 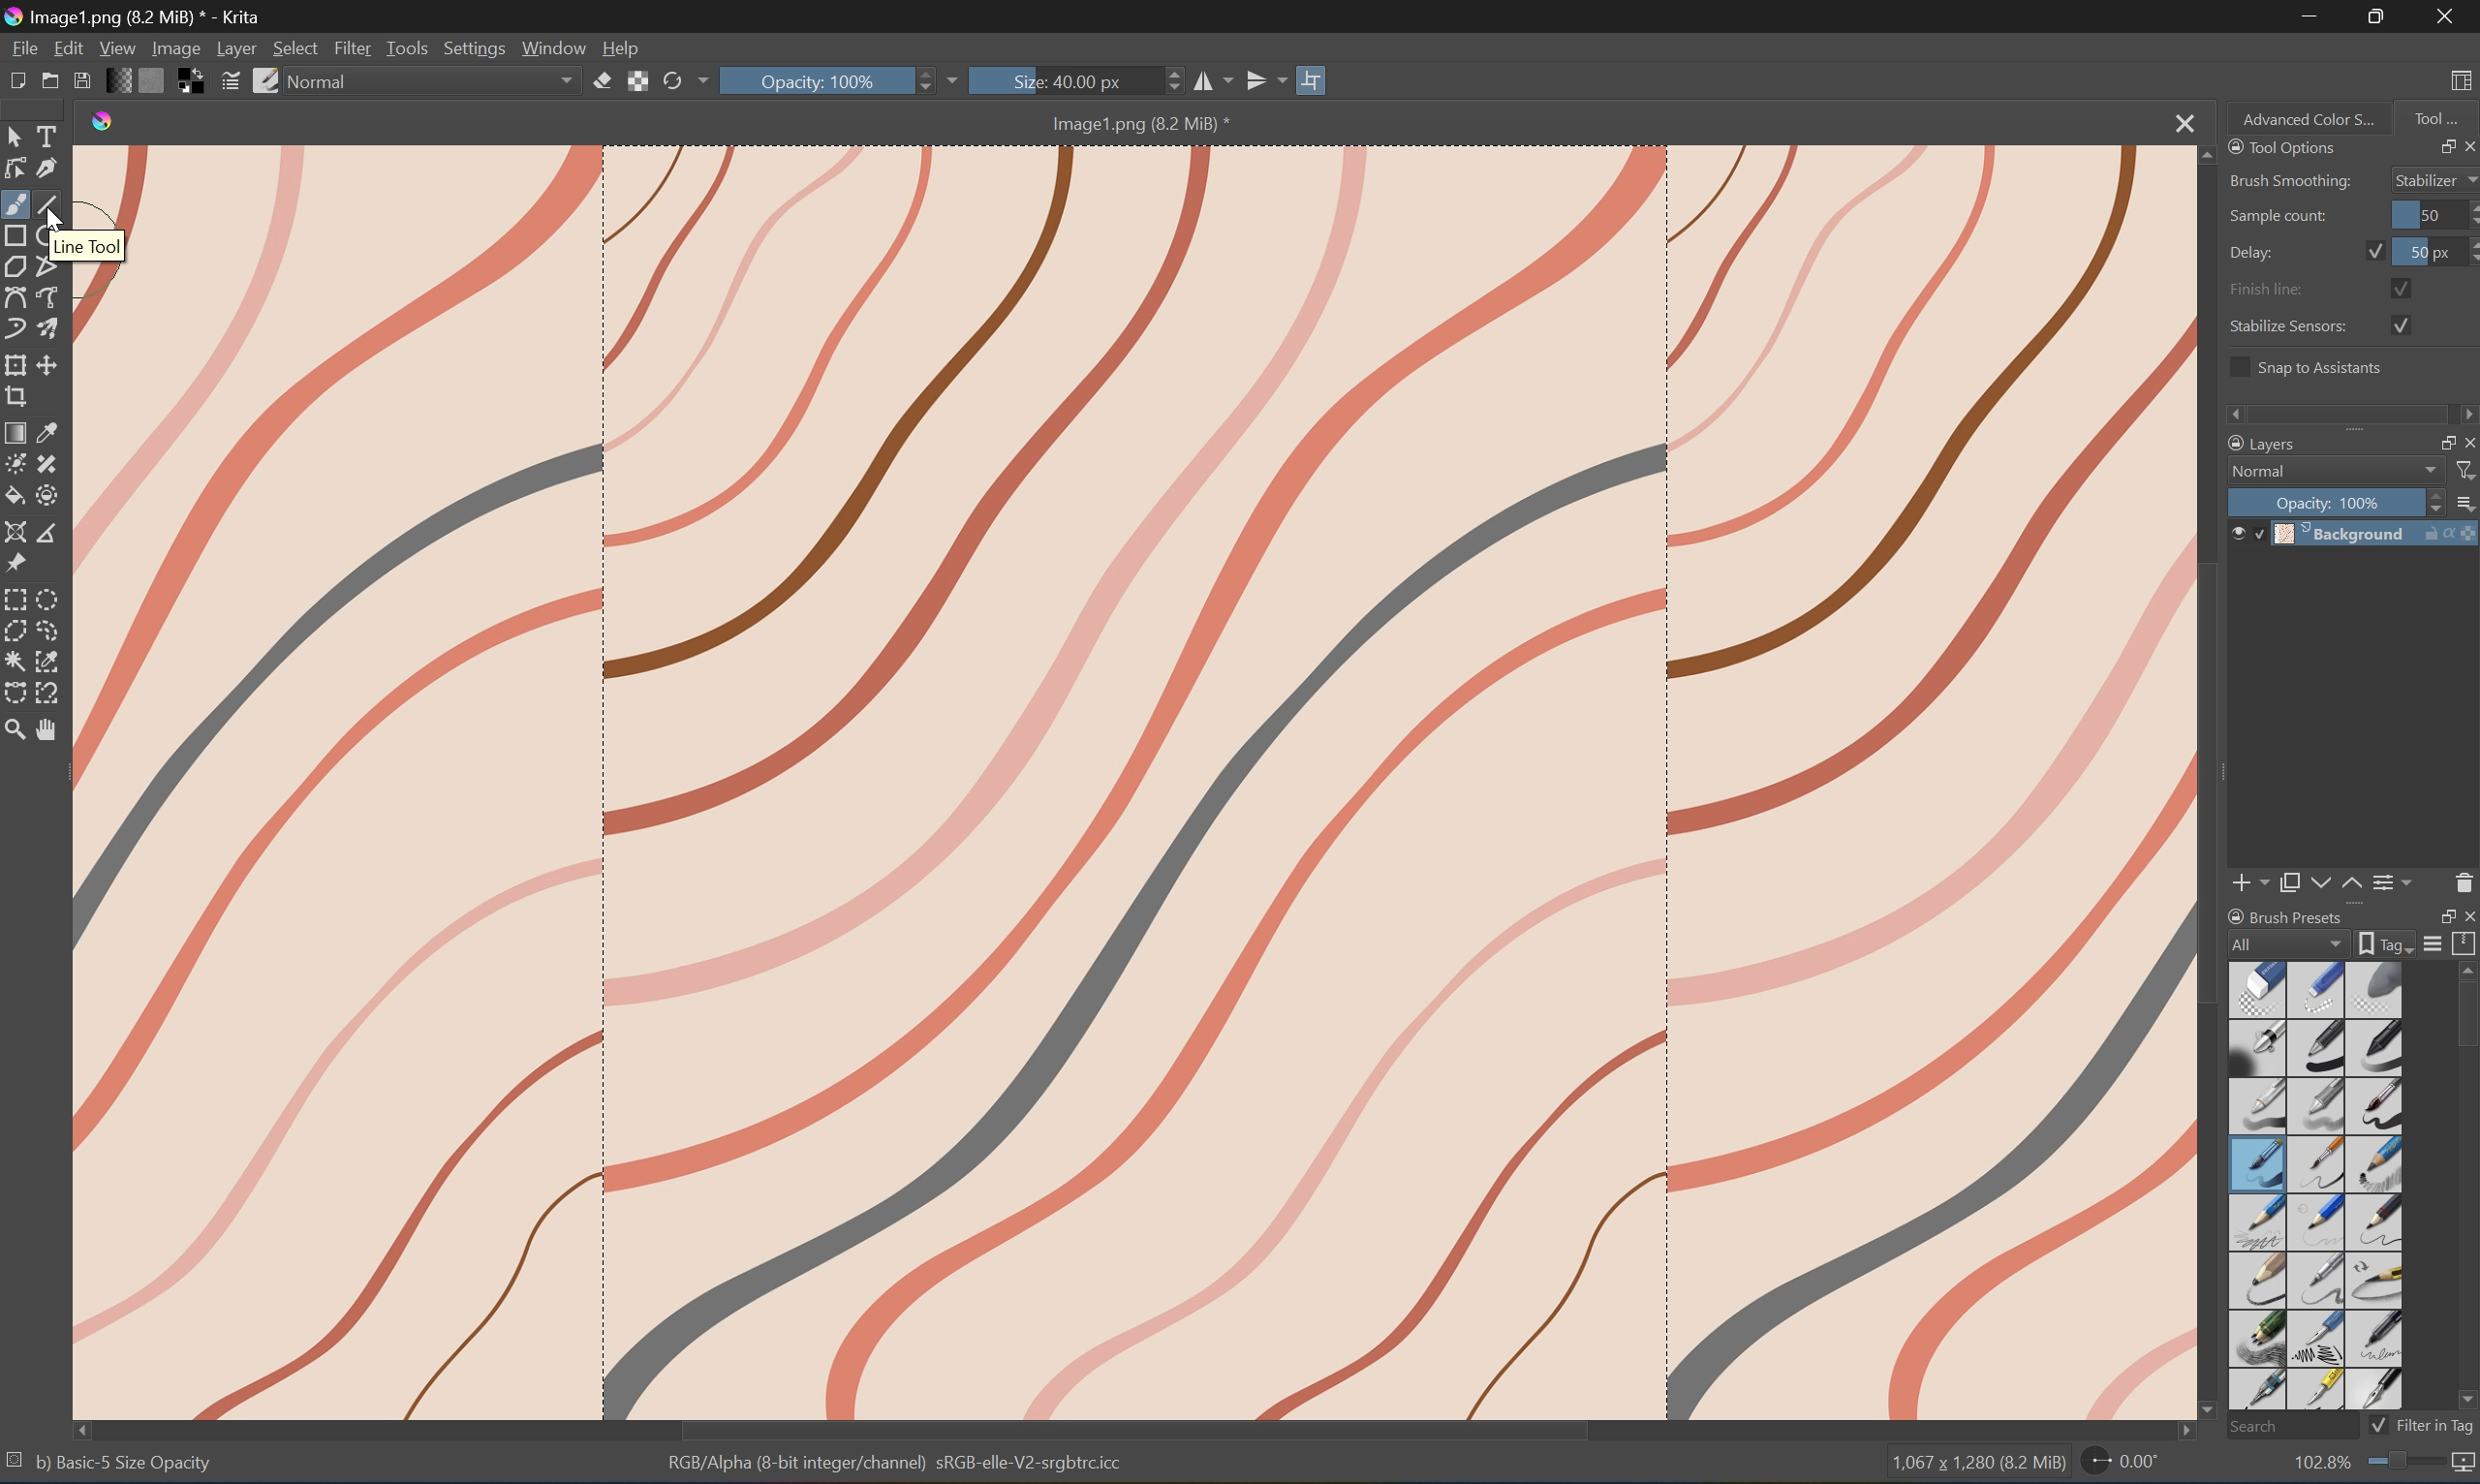 What do you see at coordinates (103, 245) in the screenshot?
I see `line tool` at bounding box center [103, 245].